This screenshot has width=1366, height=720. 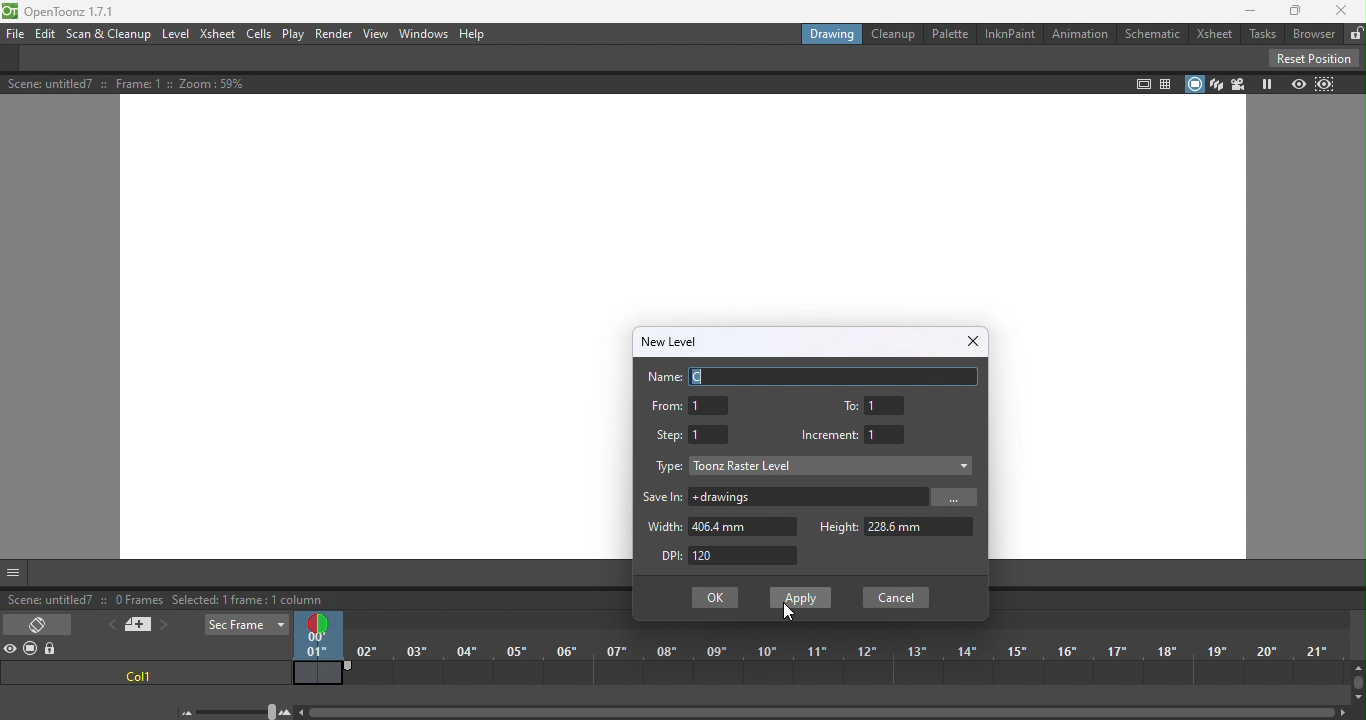 What do you see at coordinates (1313, 58) in the screenshot?
I see `Reset Position` at bounding box center [1313, 58].